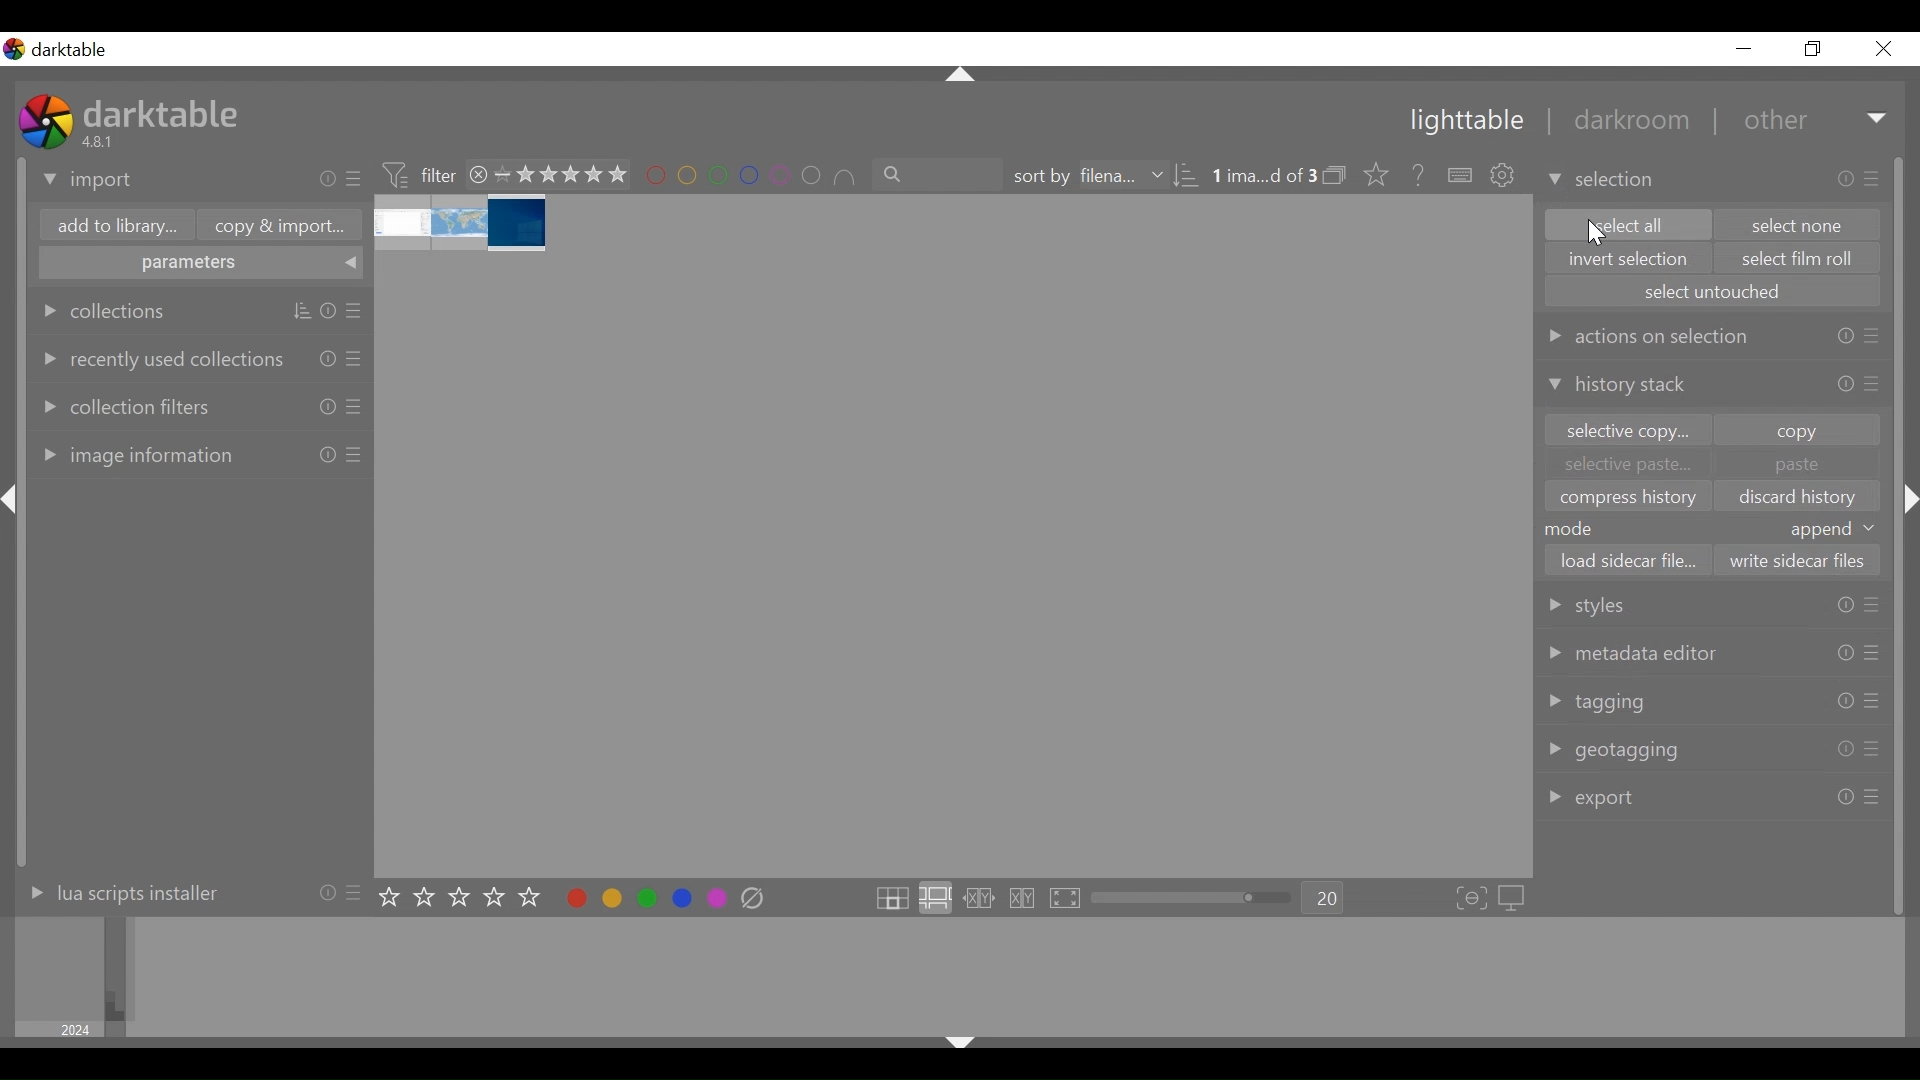 The height and width of the screenshot is (1080, 1920). I want to click on sorting, so click(1186, 176).